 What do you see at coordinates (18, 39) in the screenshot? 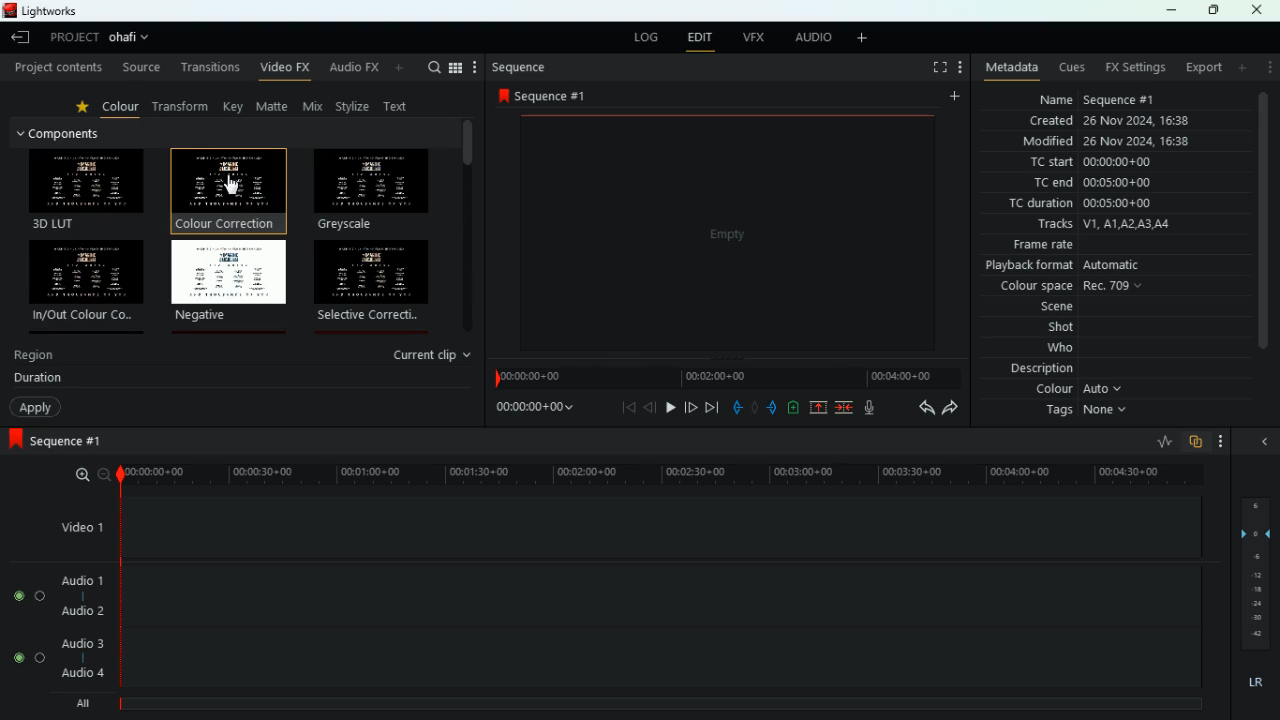
I see `leave` at bounding box center [18, 39].